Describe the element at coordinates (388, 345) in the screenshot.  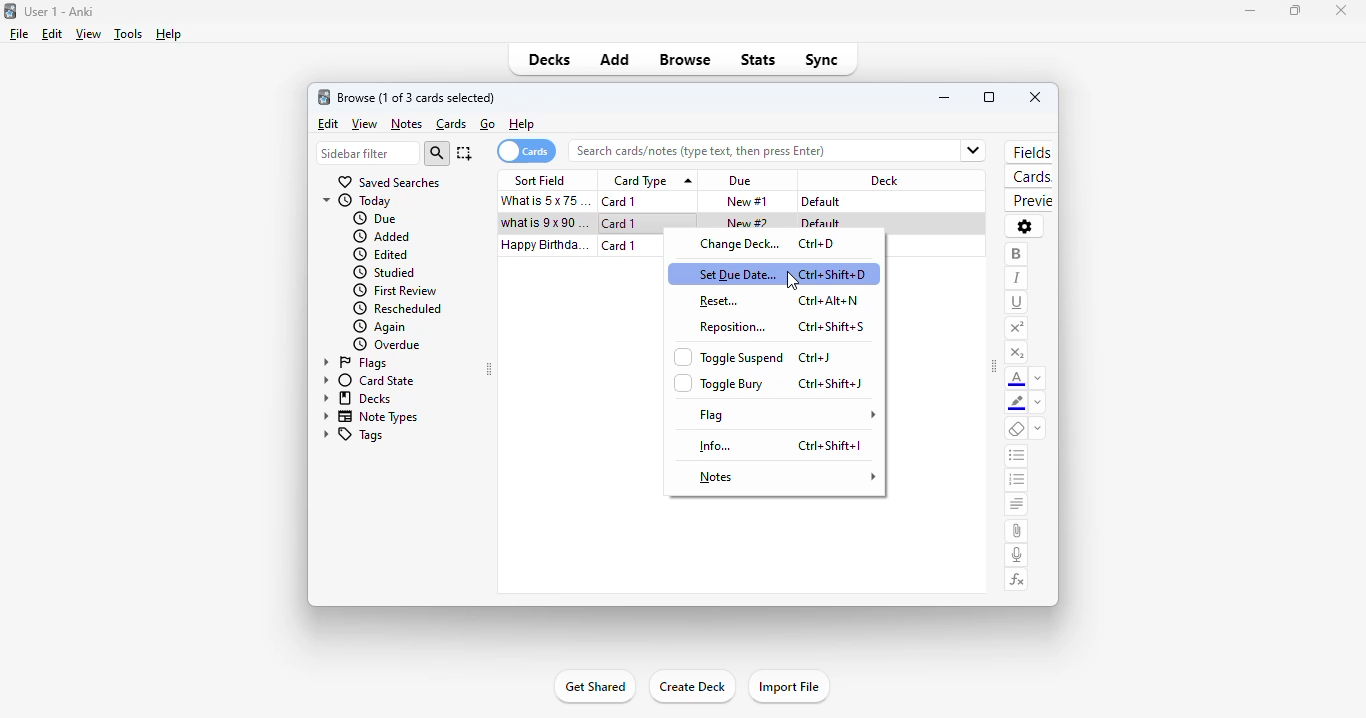
I see `overdue` at that location.